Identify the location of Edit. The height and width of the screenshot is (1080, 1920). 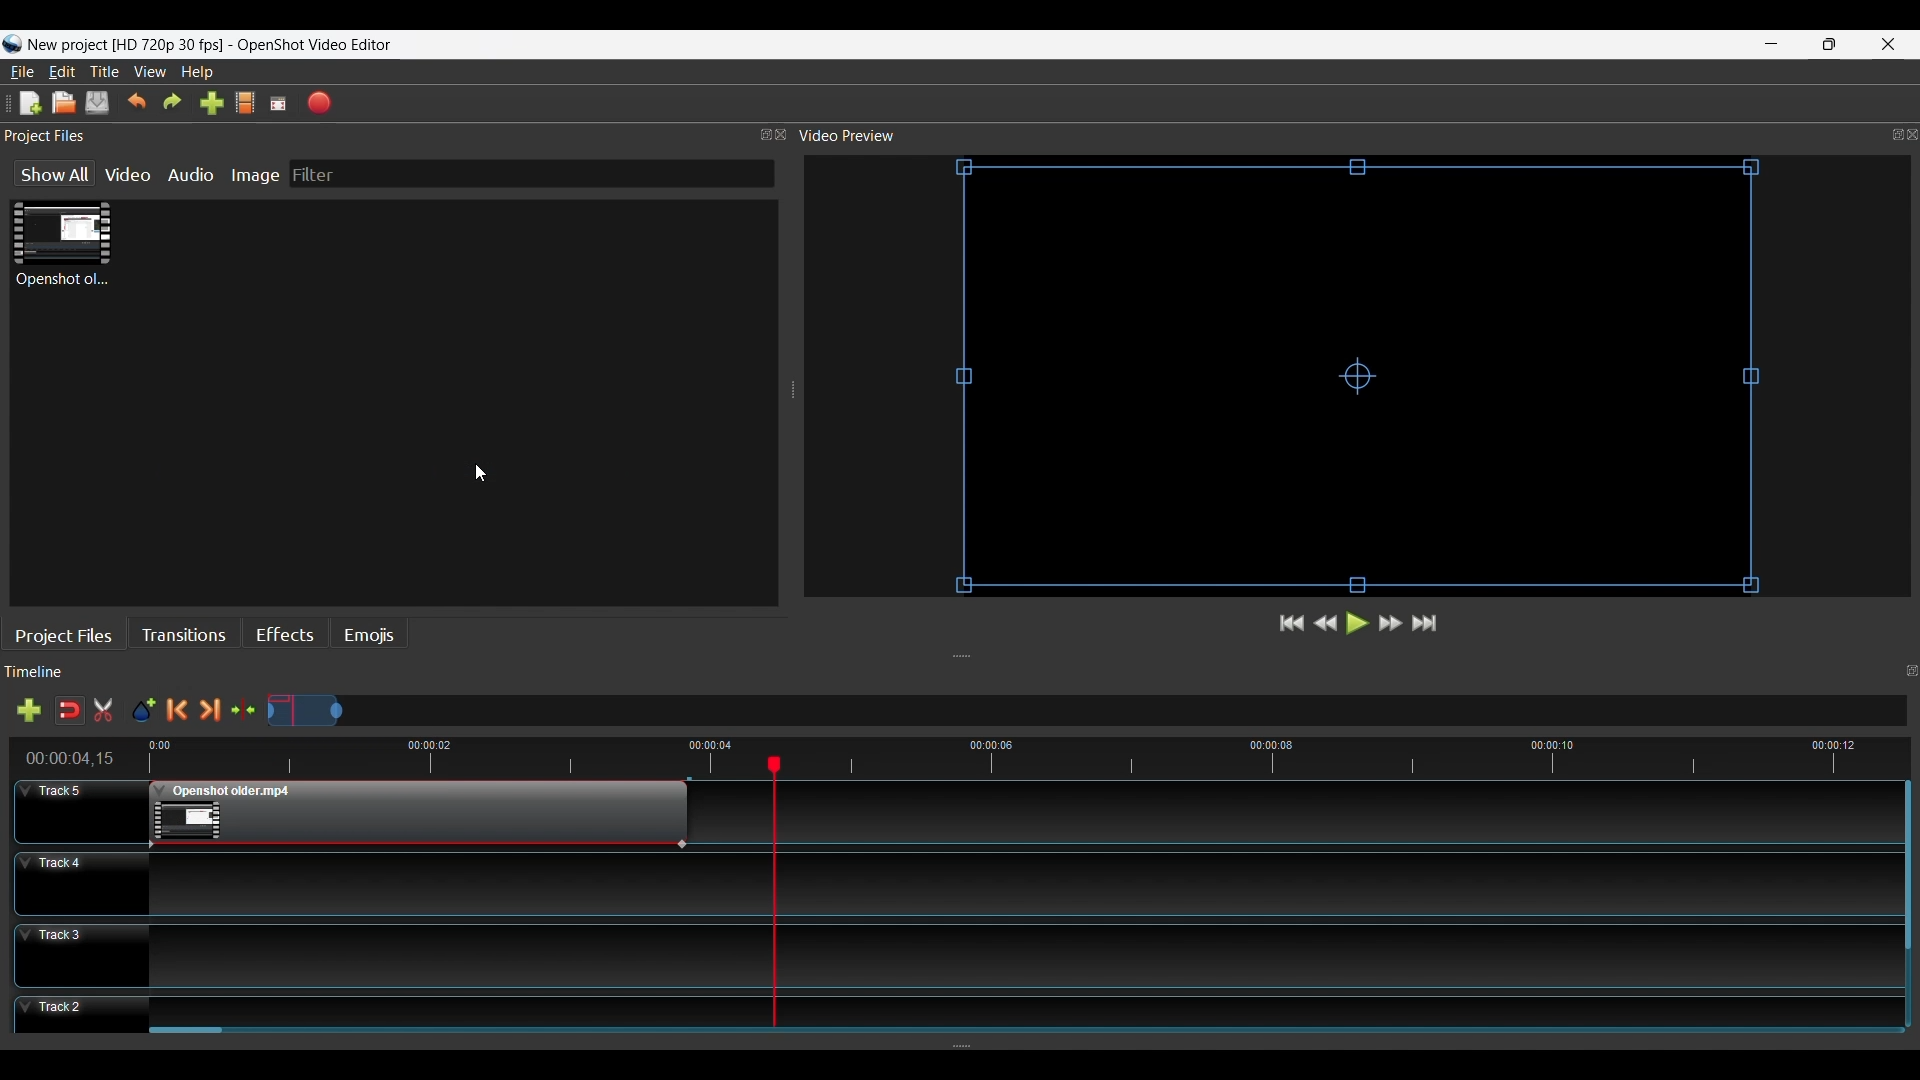
(64, 72).